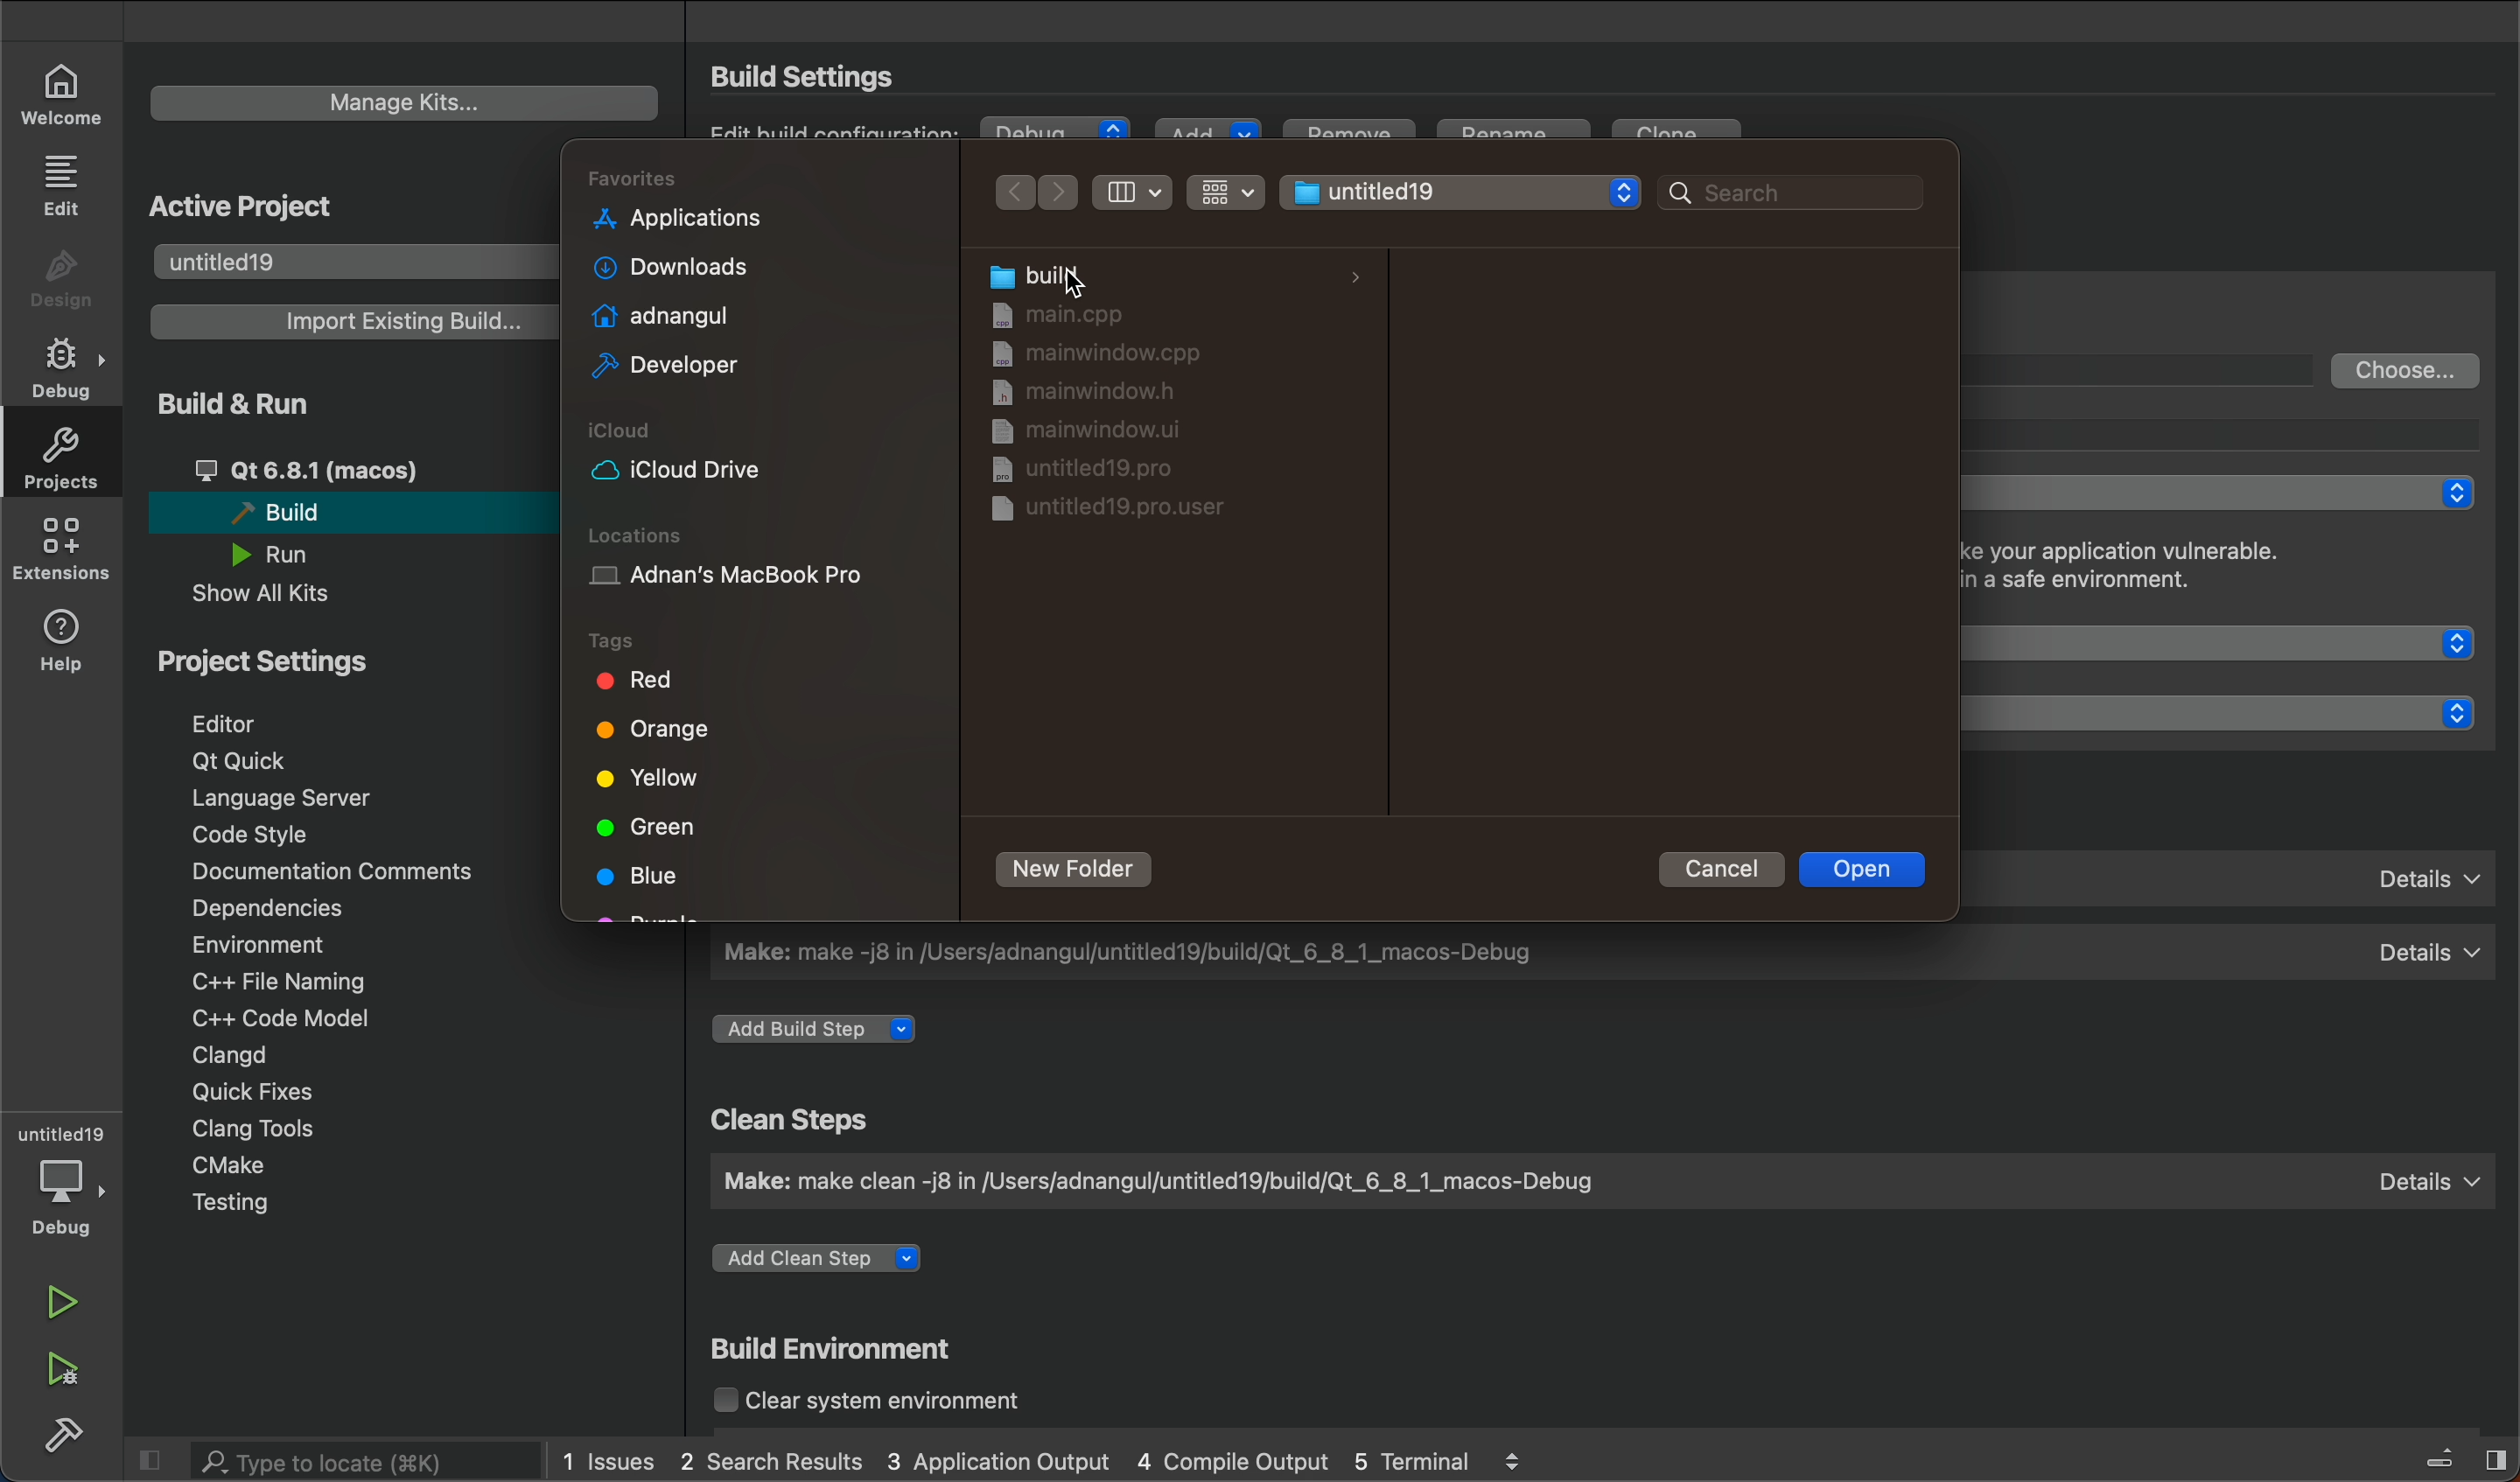 This screenshot has height=1482, width=2520. I want to click on logs, so click(1043, 1462).